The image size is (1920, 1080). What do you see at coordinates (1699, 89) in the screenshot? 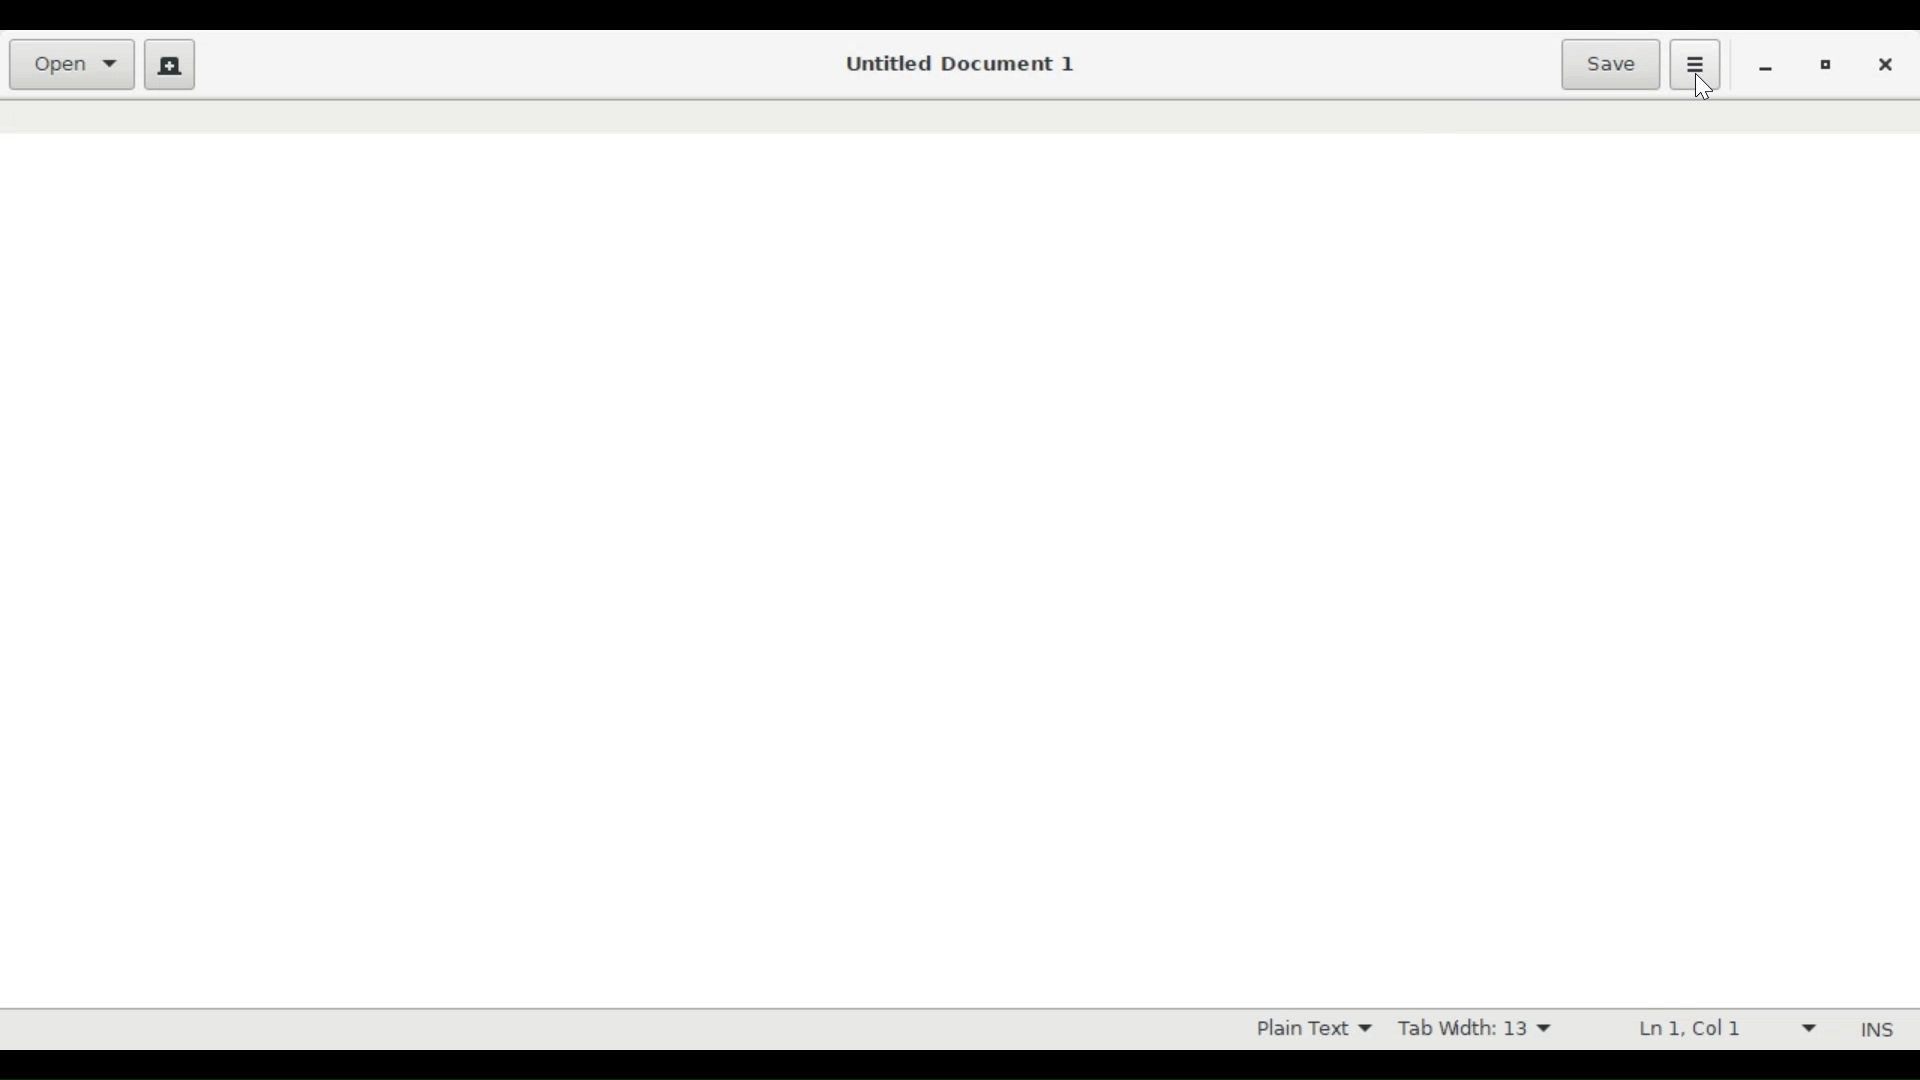
I see `Cursor` at bounding box center [1699, 89].